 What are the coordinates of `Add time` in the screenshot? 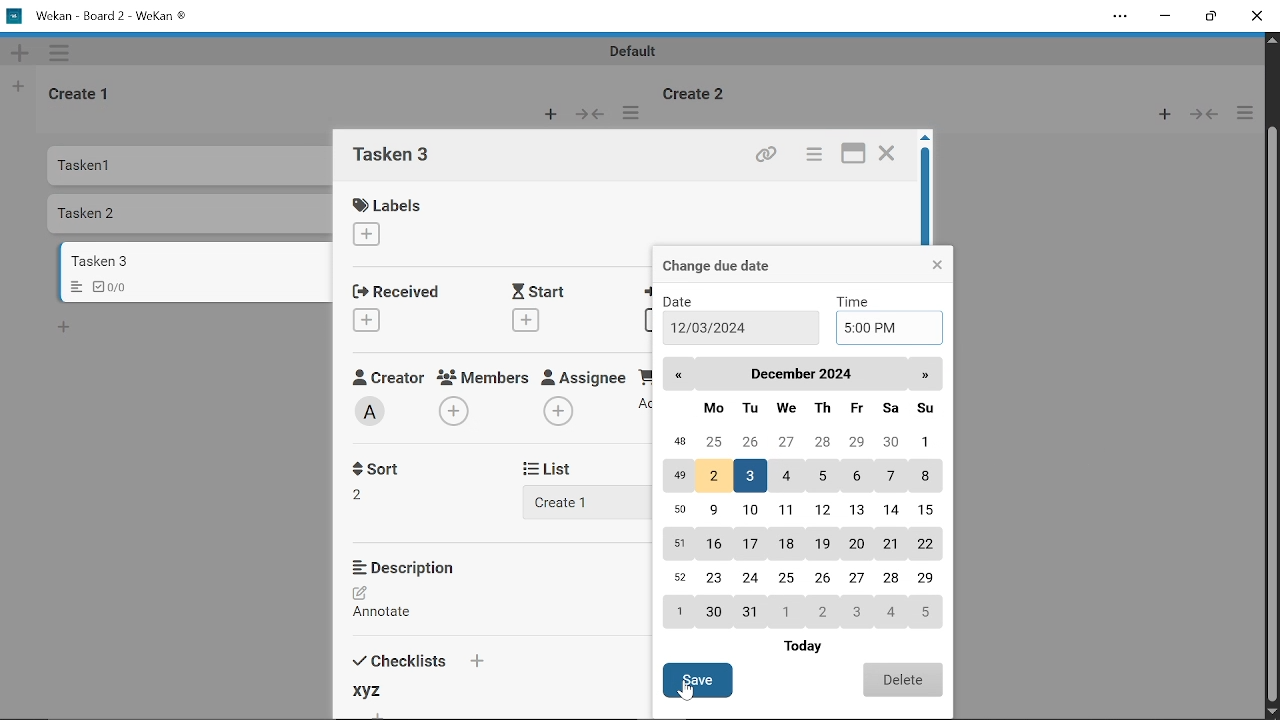 It's located at (891, 328).